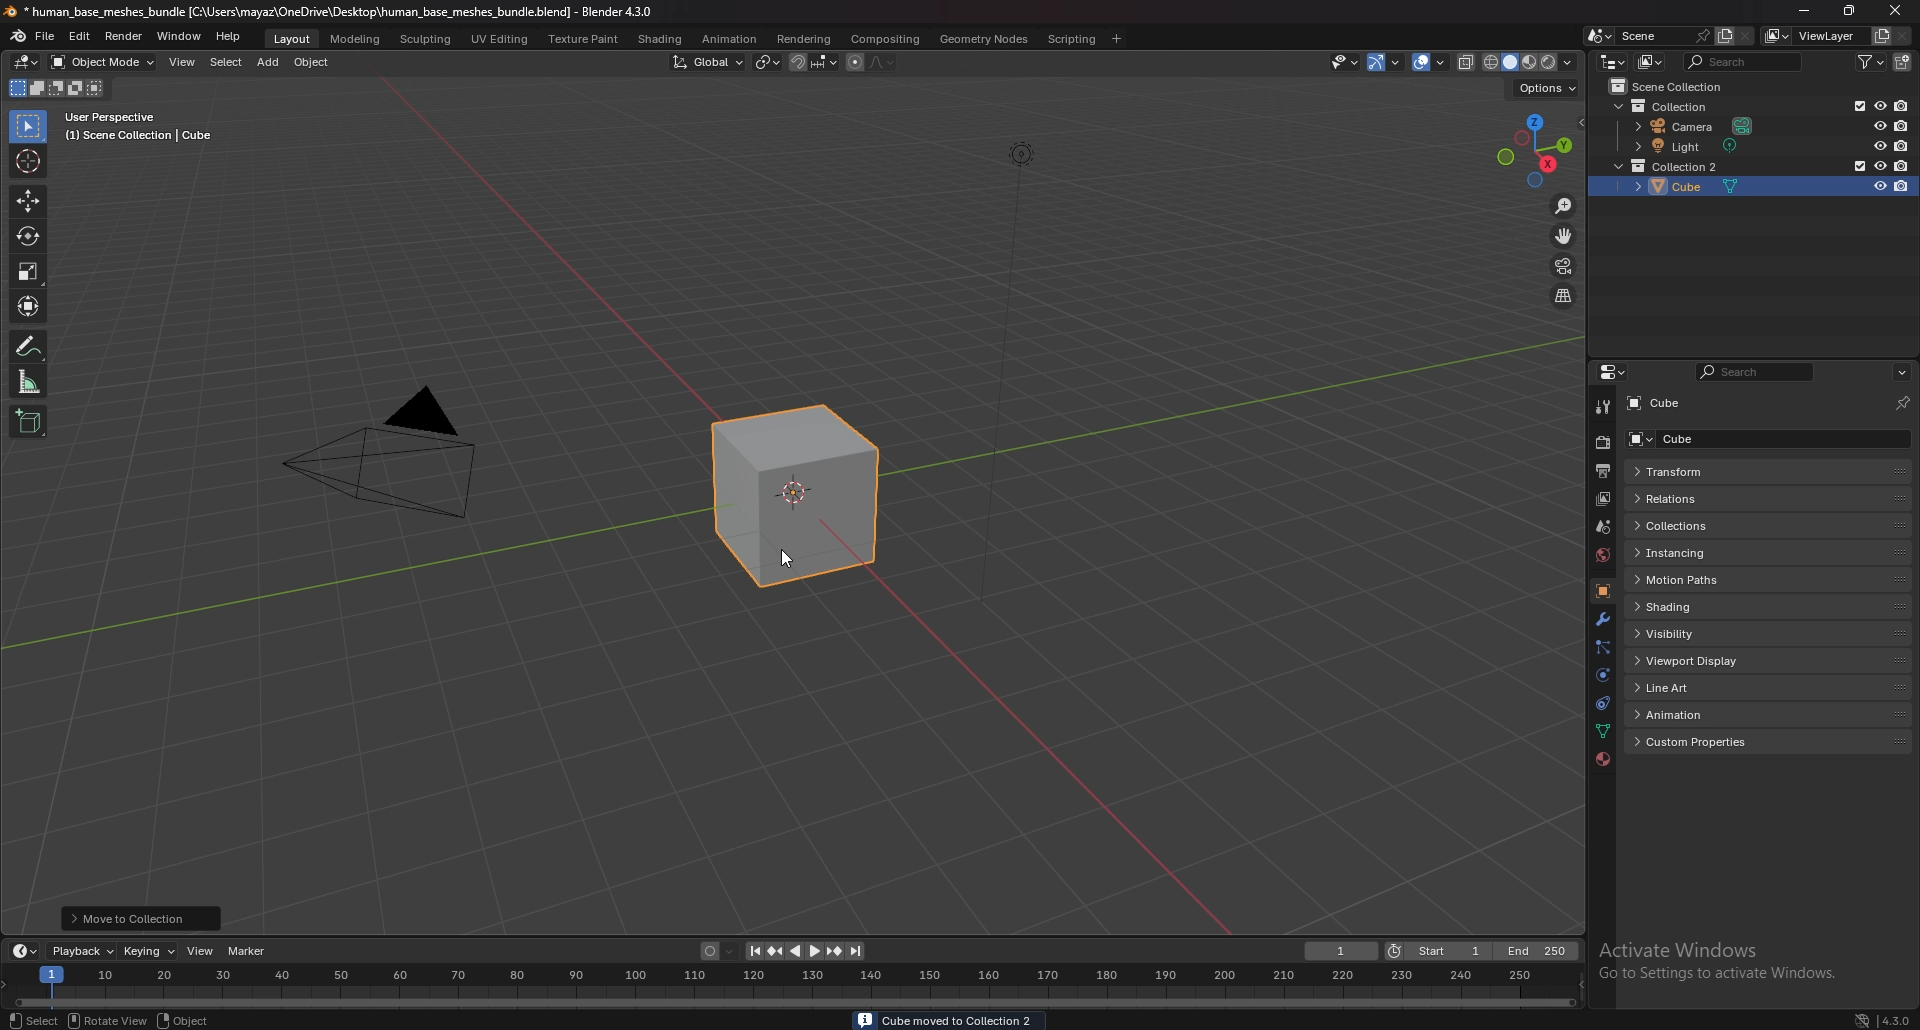 The height and width of the screenshot is (1030, 1920). I want to click on rendering, so click(804, 39).